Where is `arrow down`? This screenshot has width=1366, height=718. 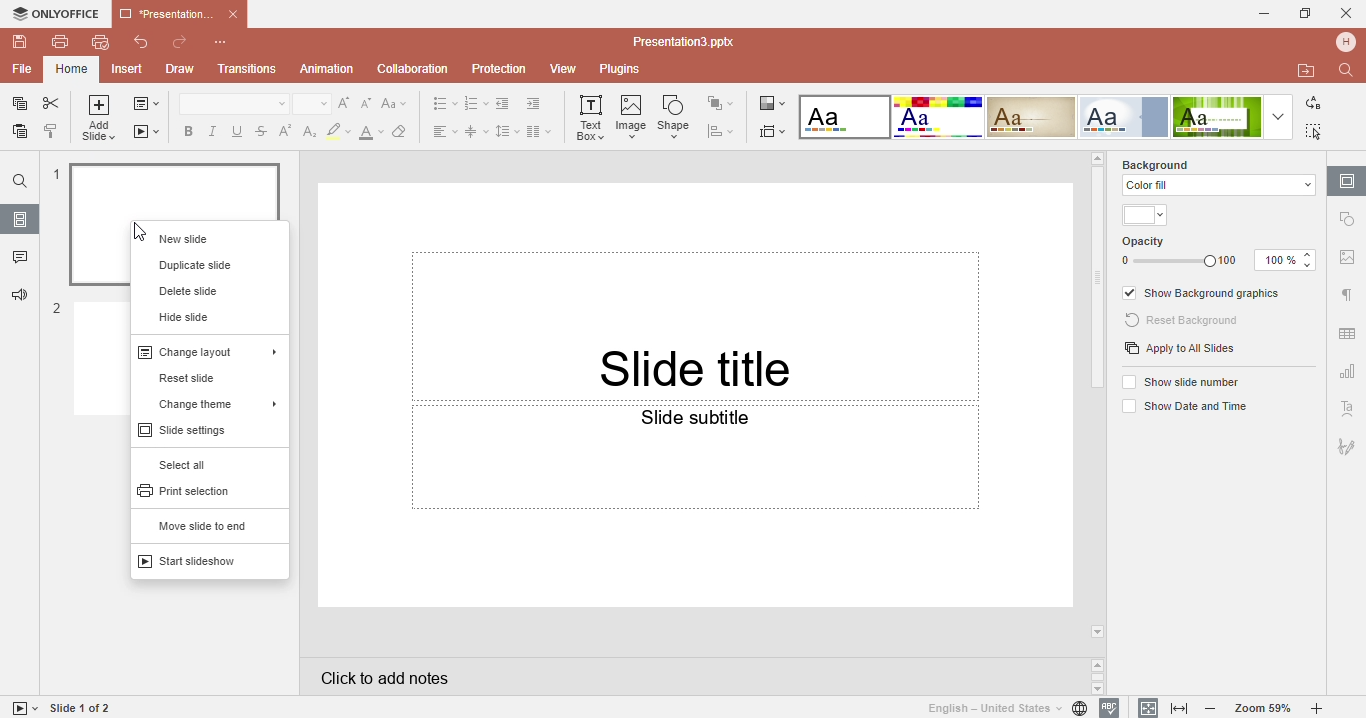 arrow down is located at coordinates (1099, 632).